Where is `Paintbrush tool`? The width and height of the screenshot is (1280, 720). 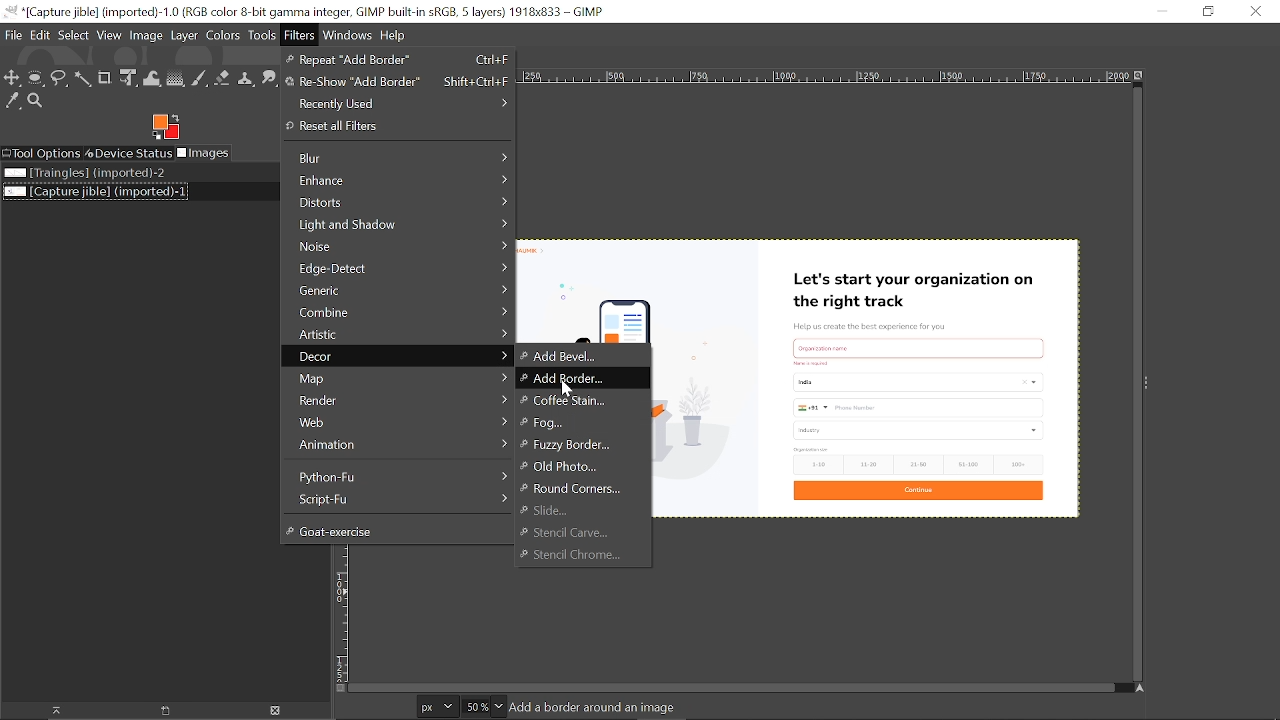 Paintbrush tool is located at coordinates (201, 79).